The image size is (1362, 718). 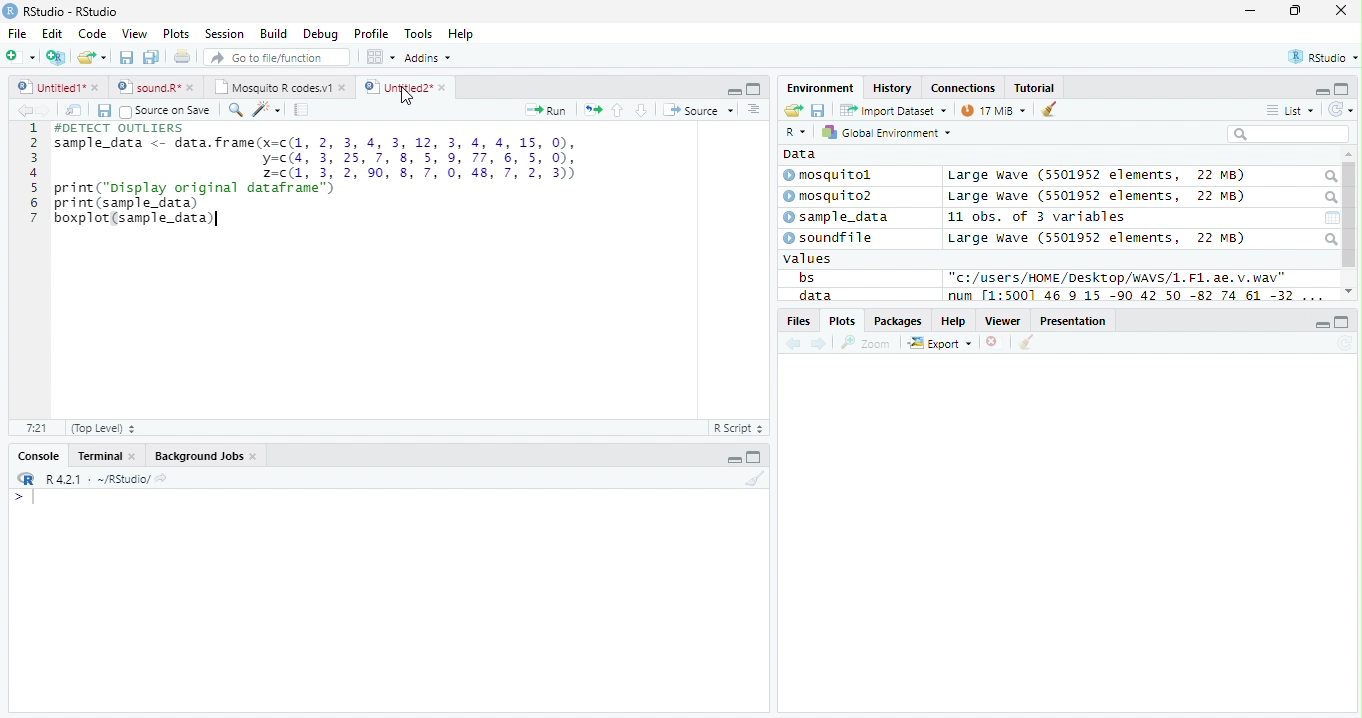 What do you see at coordinates (371, 33) in the screenshot?
I see `Profile` at bounding box center [371, 33].